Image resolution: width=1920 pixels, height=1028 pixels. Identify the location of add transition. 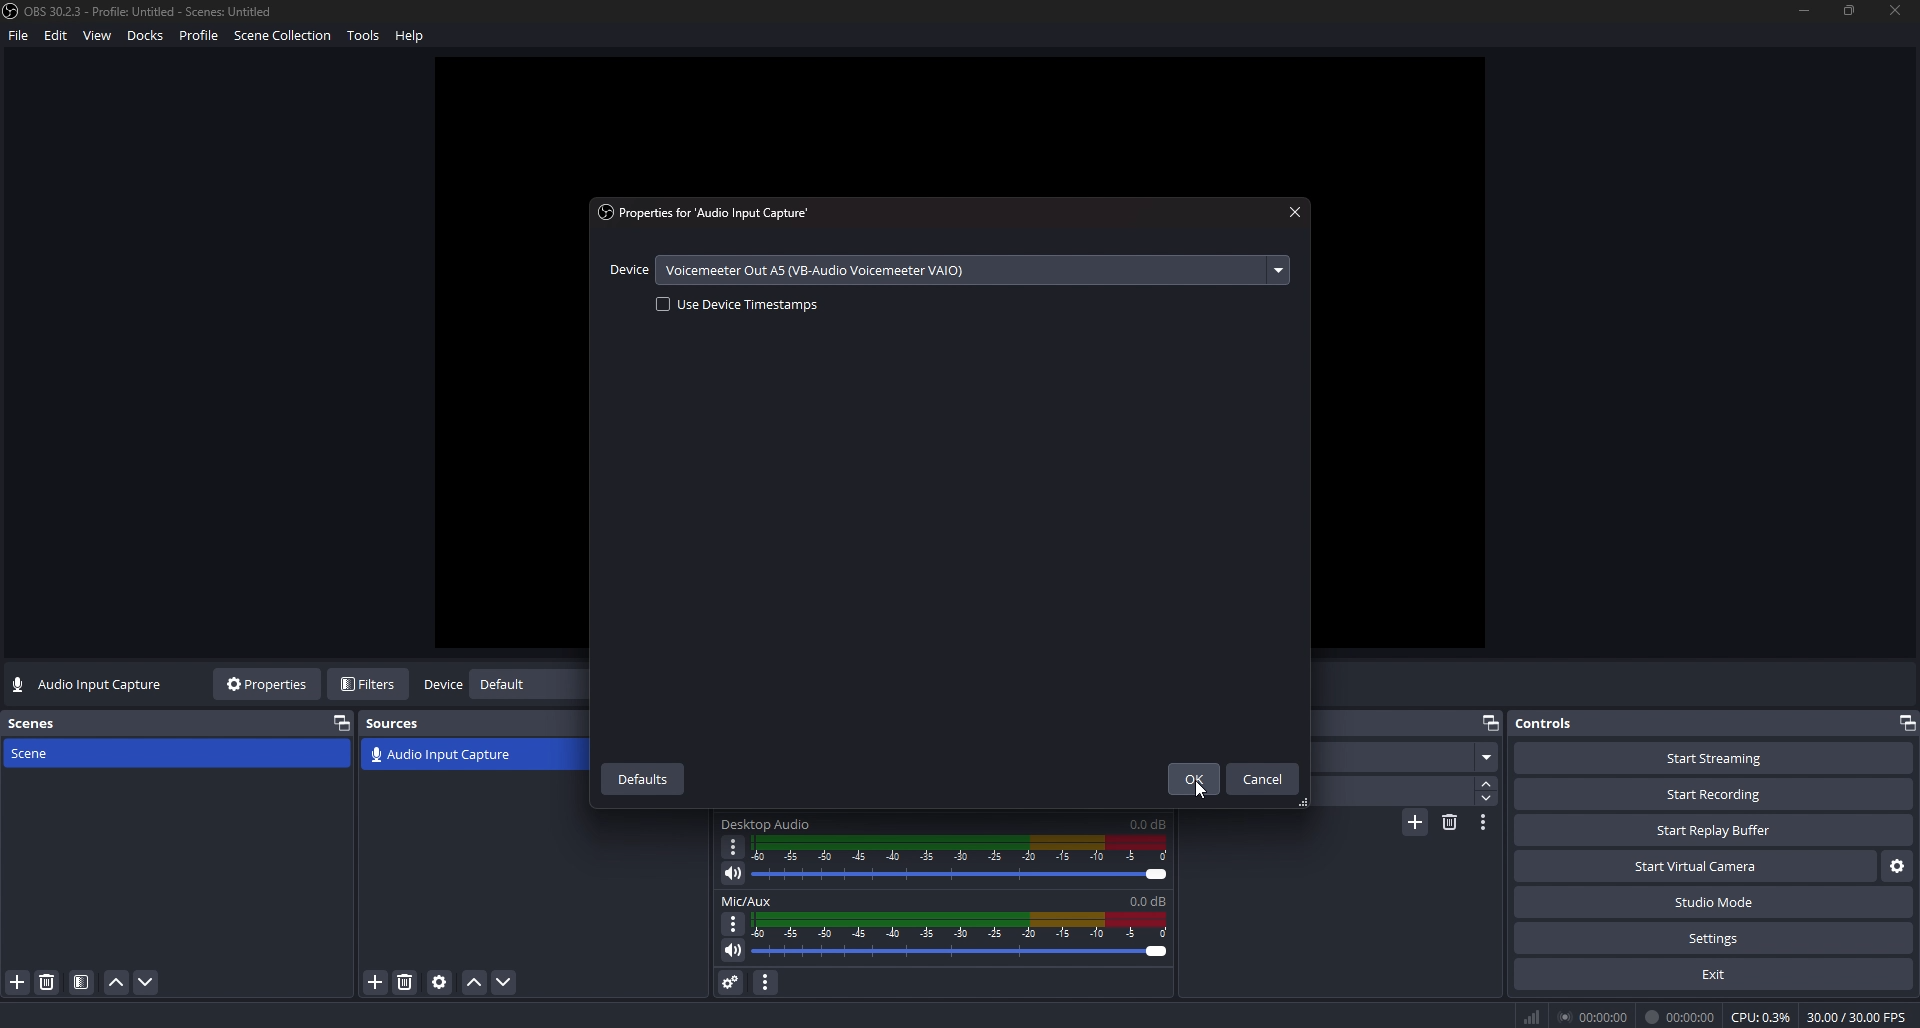
(1415, 825).